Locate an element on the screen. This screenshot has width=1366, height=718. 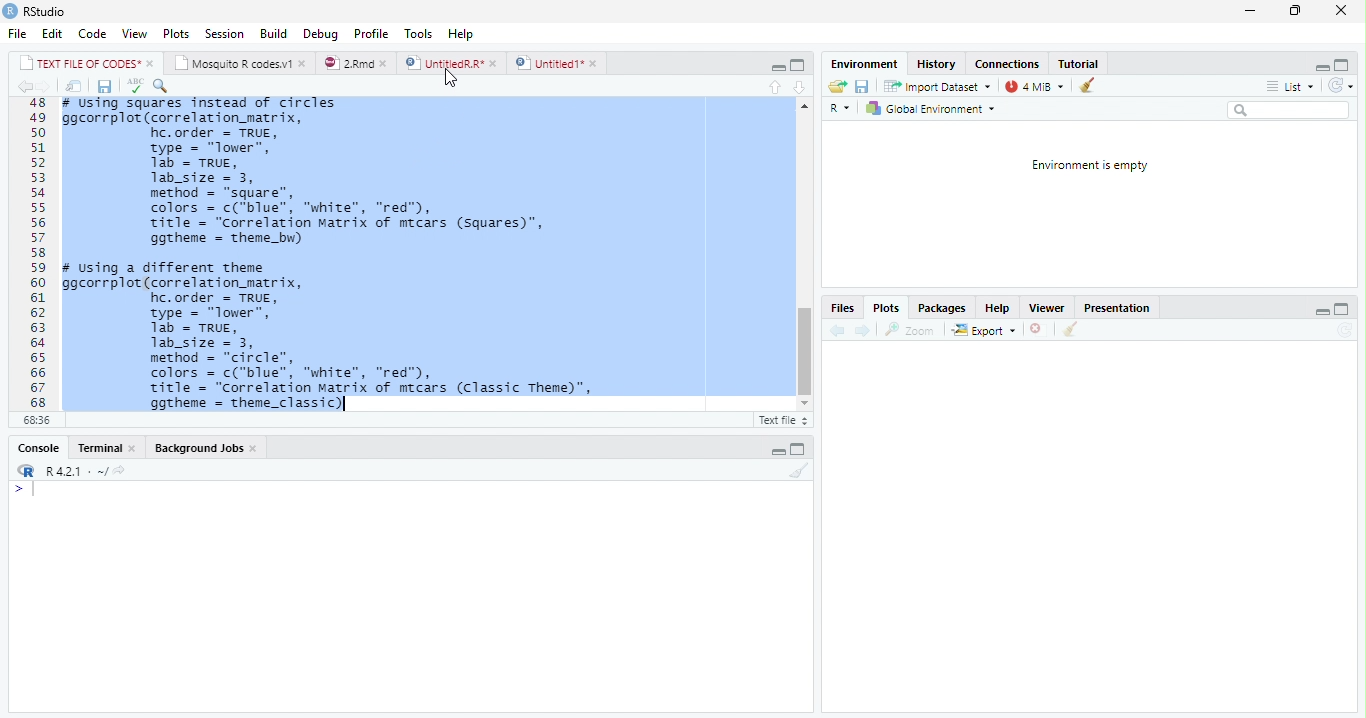
save current document is located at coordinates (105, 86).